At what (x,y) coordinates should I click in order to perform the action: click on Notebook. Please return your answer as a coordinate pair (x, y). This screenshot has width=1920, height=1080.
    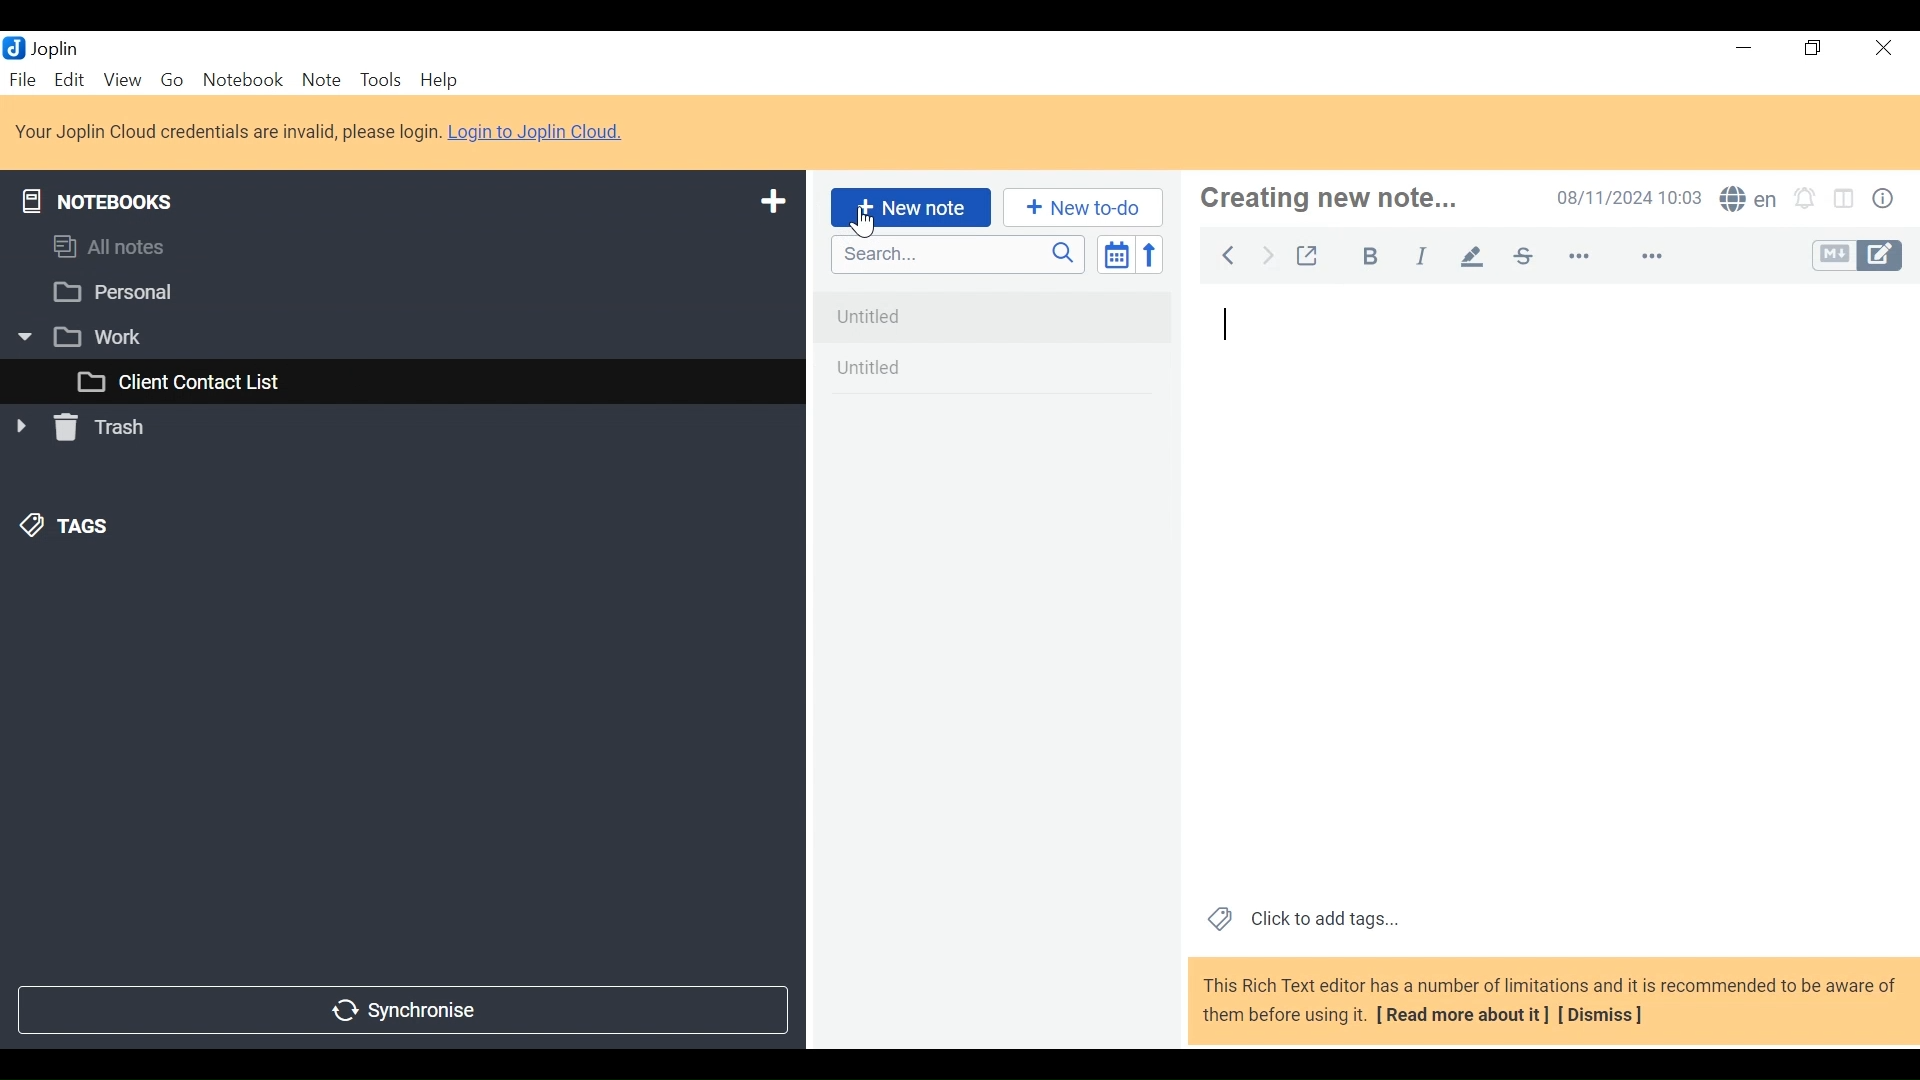
    Looking at the image, I should click on (241, 80).